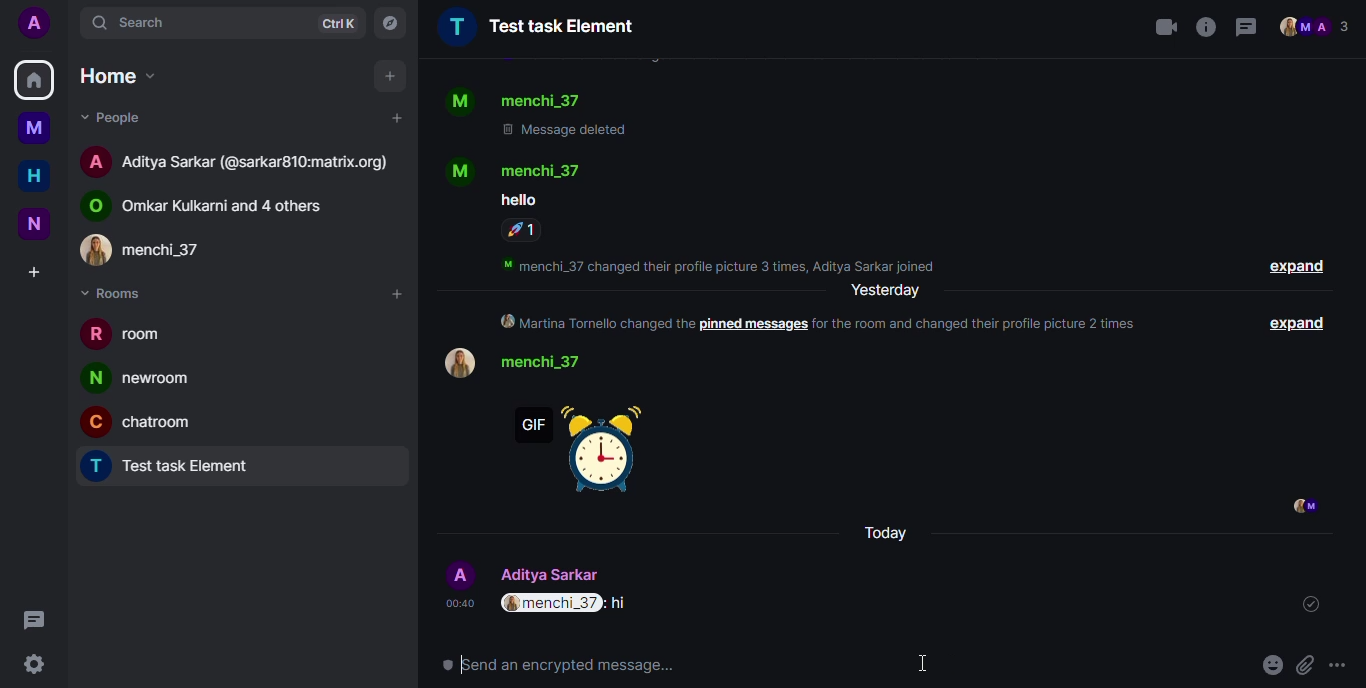 The height and width of the screenshot is (688, 1366). Describe the element at coordinates (541, 27) in the screenshot. I see `Test task element` at that location.